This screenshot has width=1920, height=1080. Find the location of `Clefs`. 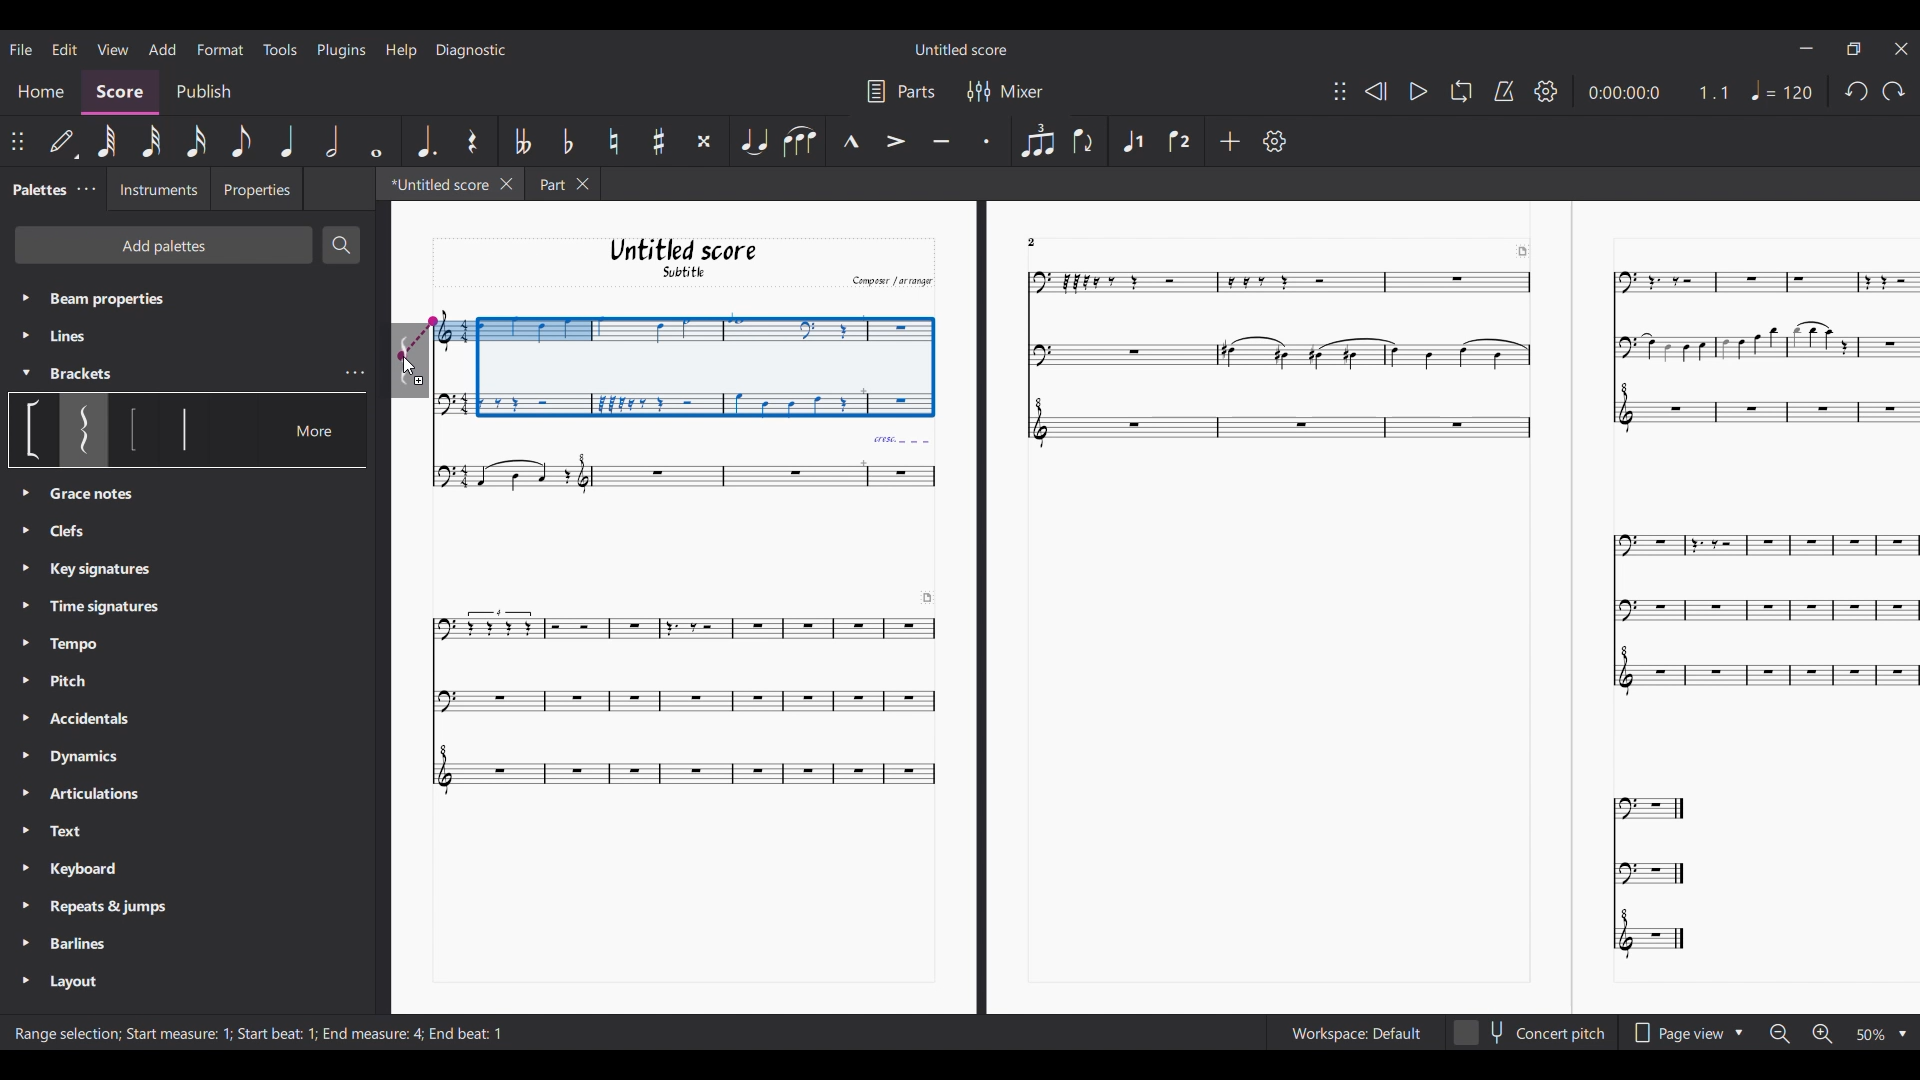

Clefs is located at coordinates (90, 495).